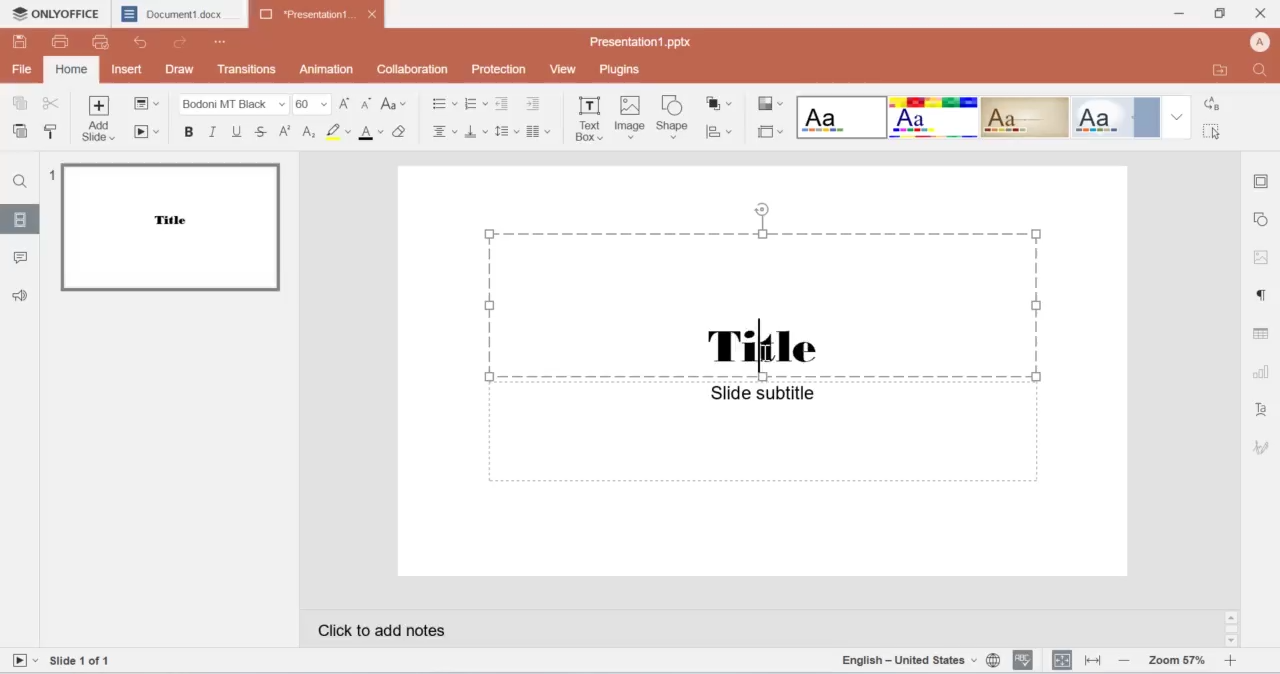  Describe the element at coordinates (995, 117) in the screenshot. I see `format` at that location.